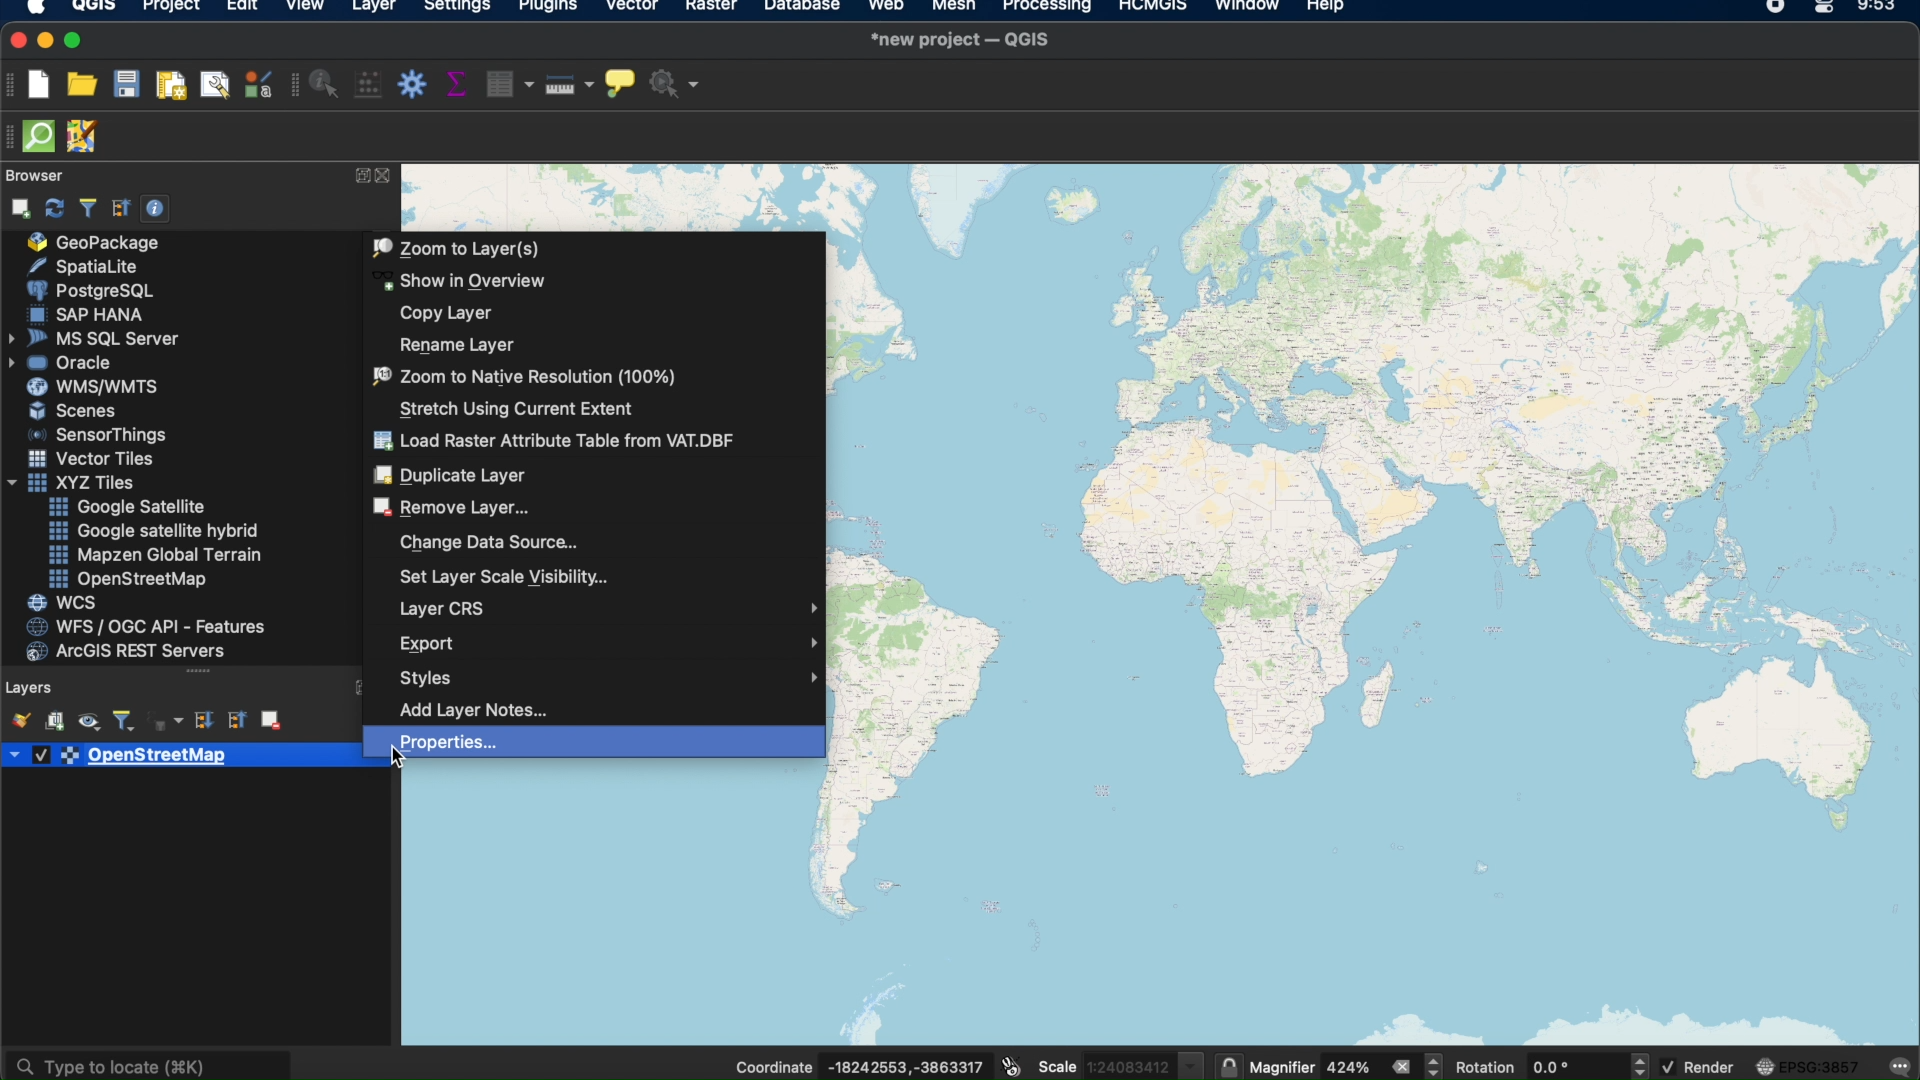 The image size is (1920, 1080). What do you see at coordinates (44, 40) in the screenshot?
I see `minimize` at bounding box center [44, 40].